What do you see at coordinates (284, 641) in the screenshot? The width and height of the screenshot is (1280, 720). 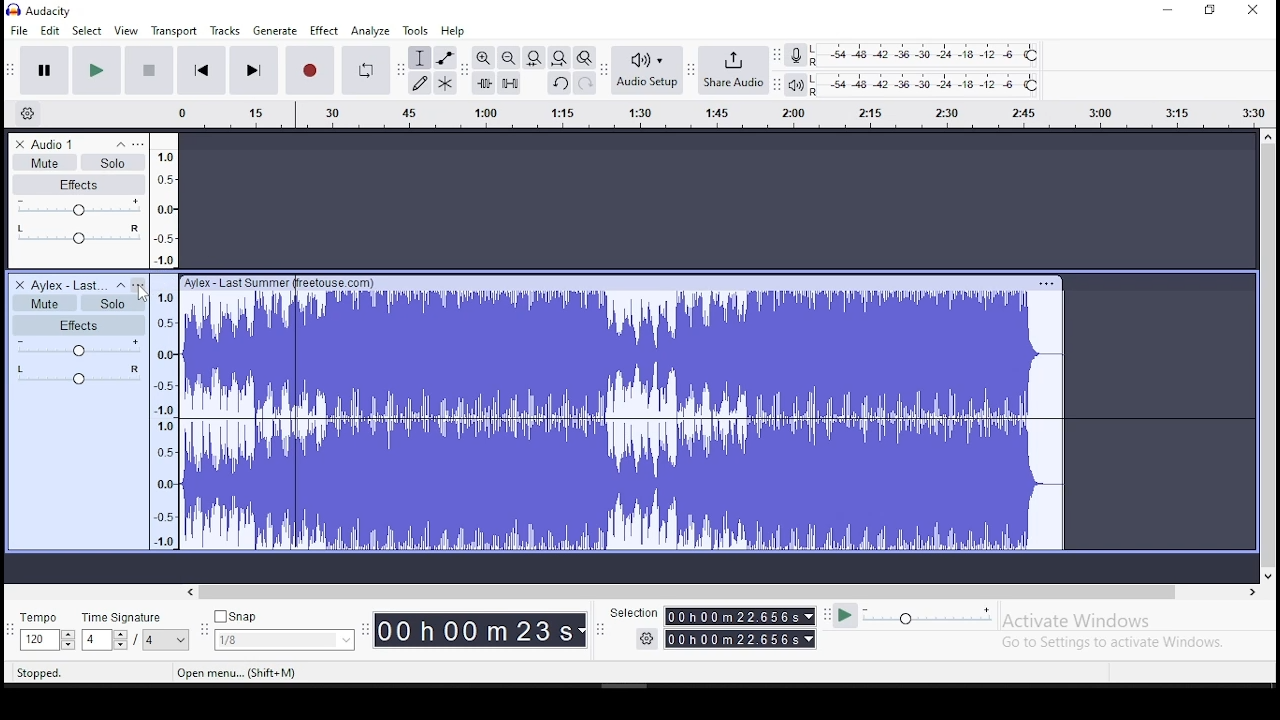 I see `select spingnap` at bounding box center [284, 641].